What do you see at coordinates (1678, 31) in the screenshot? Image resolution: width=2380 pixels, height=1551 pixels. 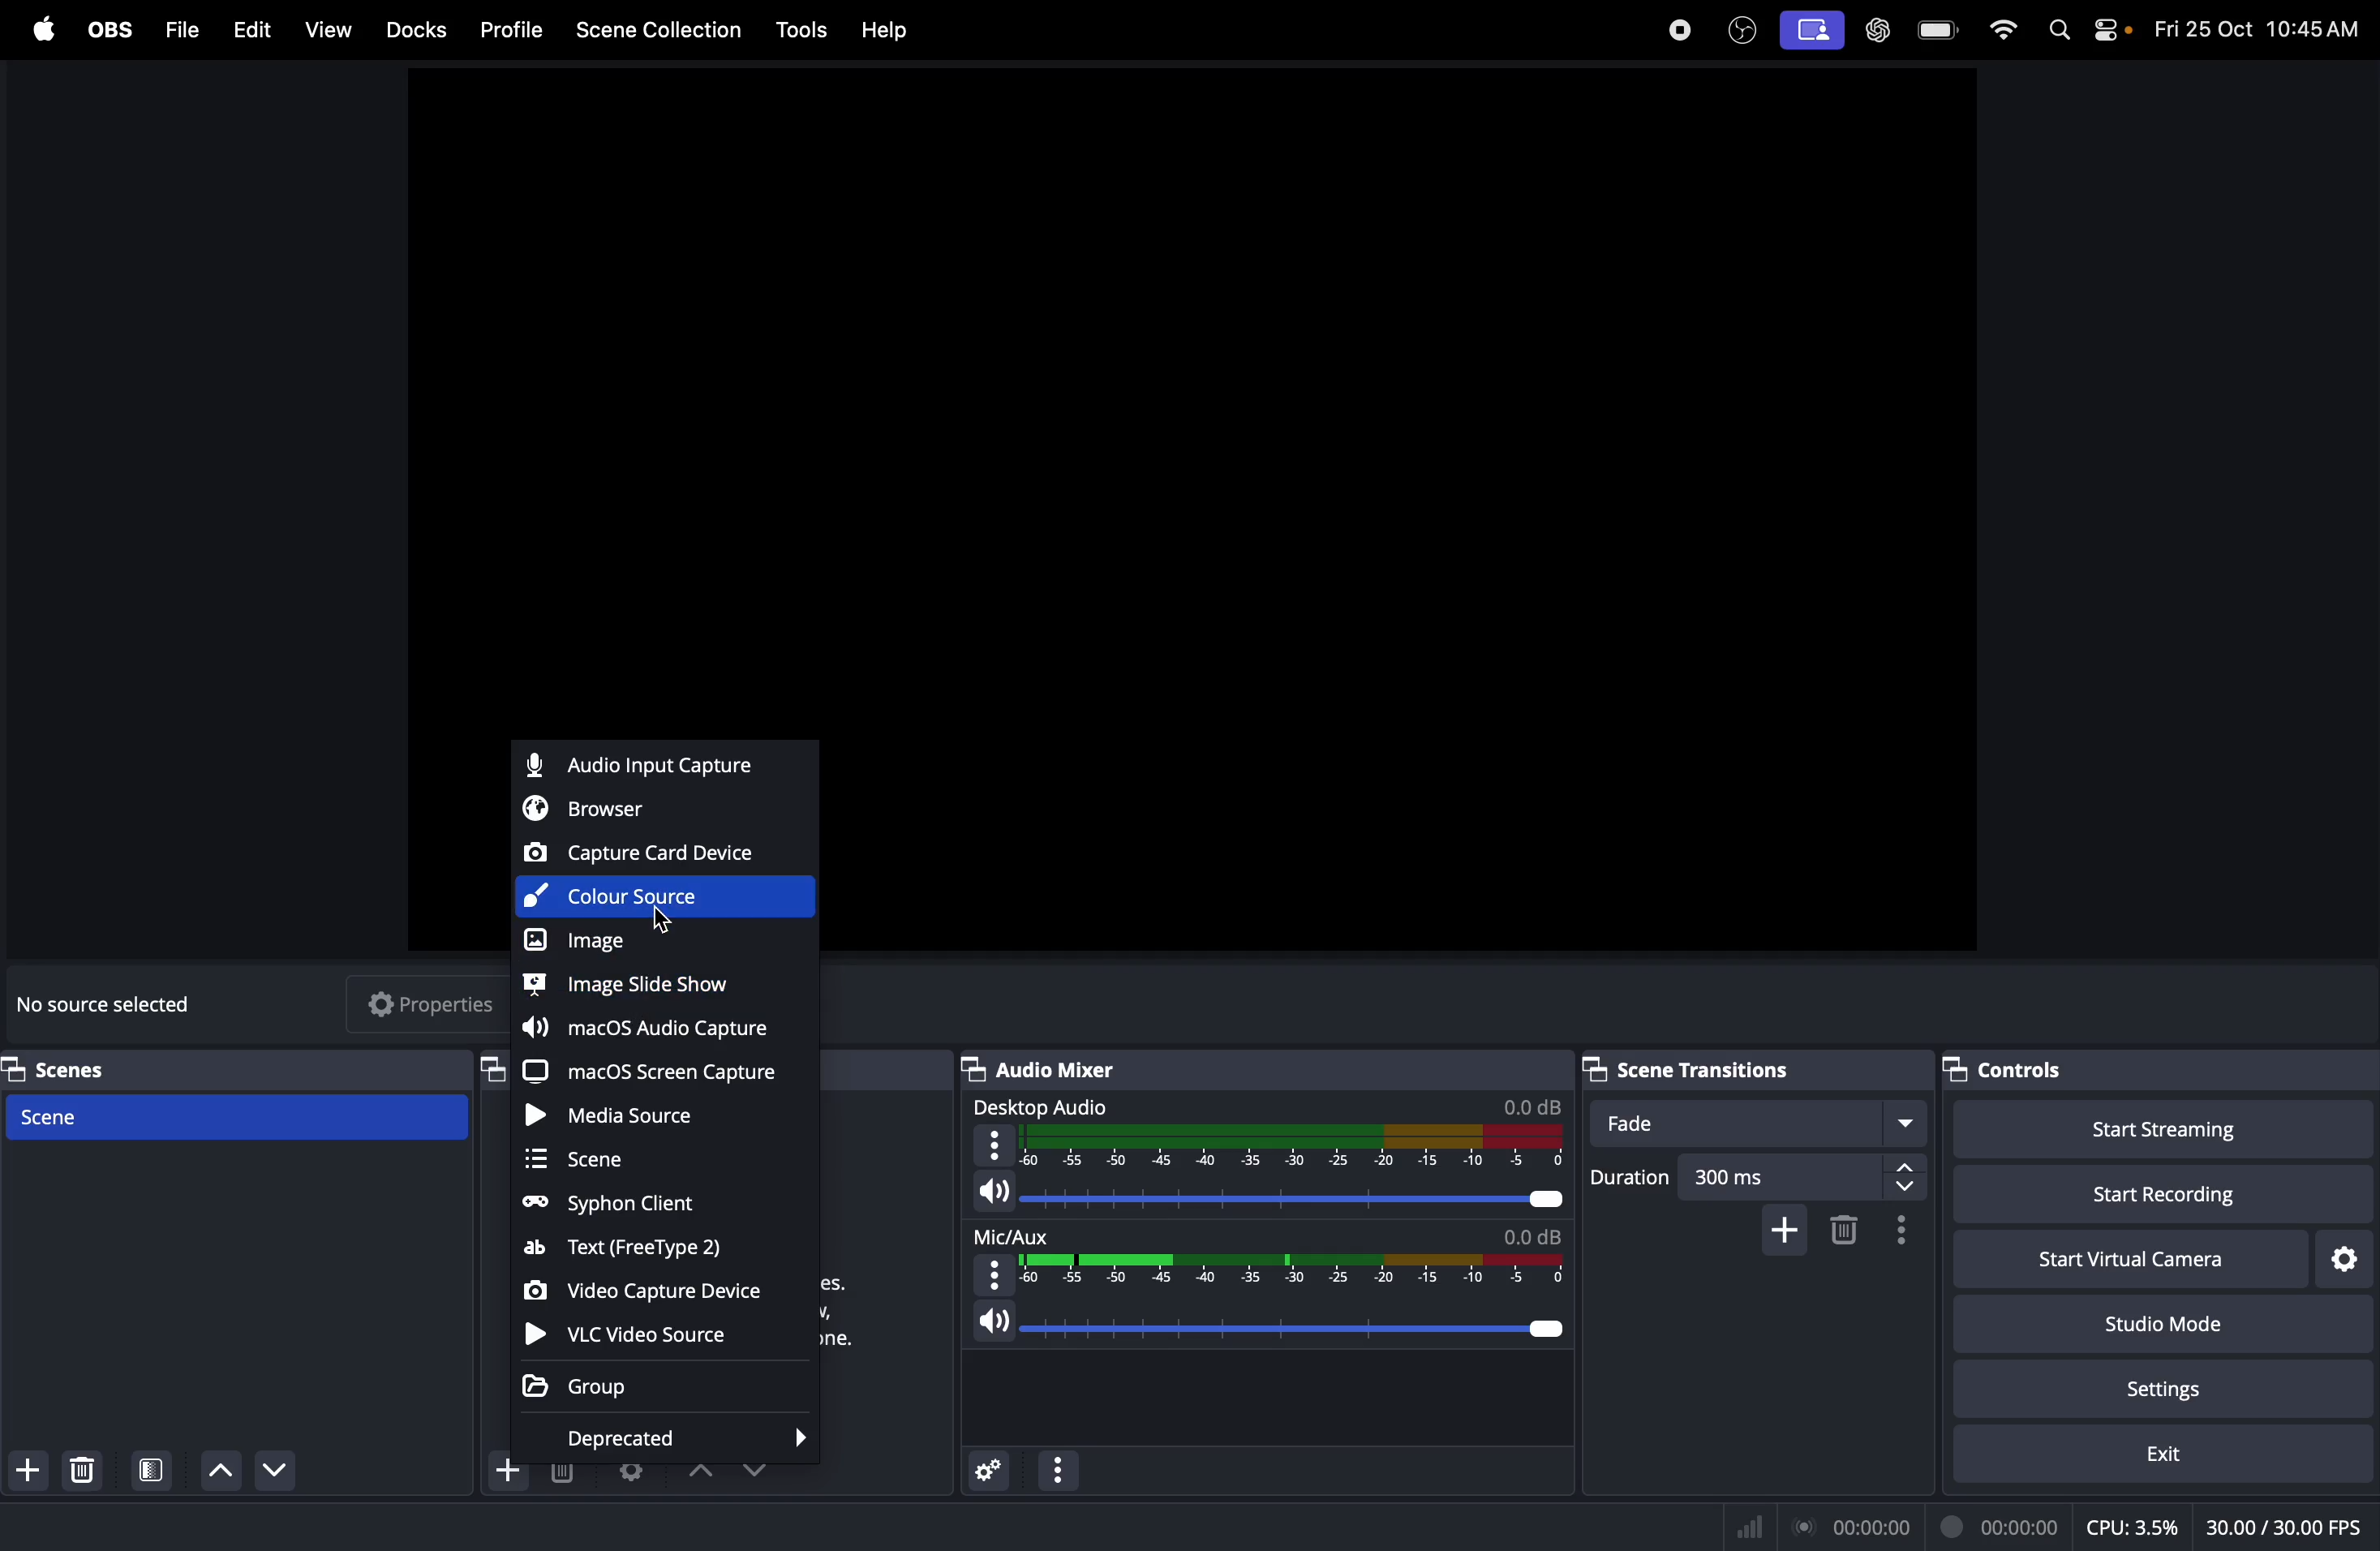 I see `record` at bounding box center [1678, 31].